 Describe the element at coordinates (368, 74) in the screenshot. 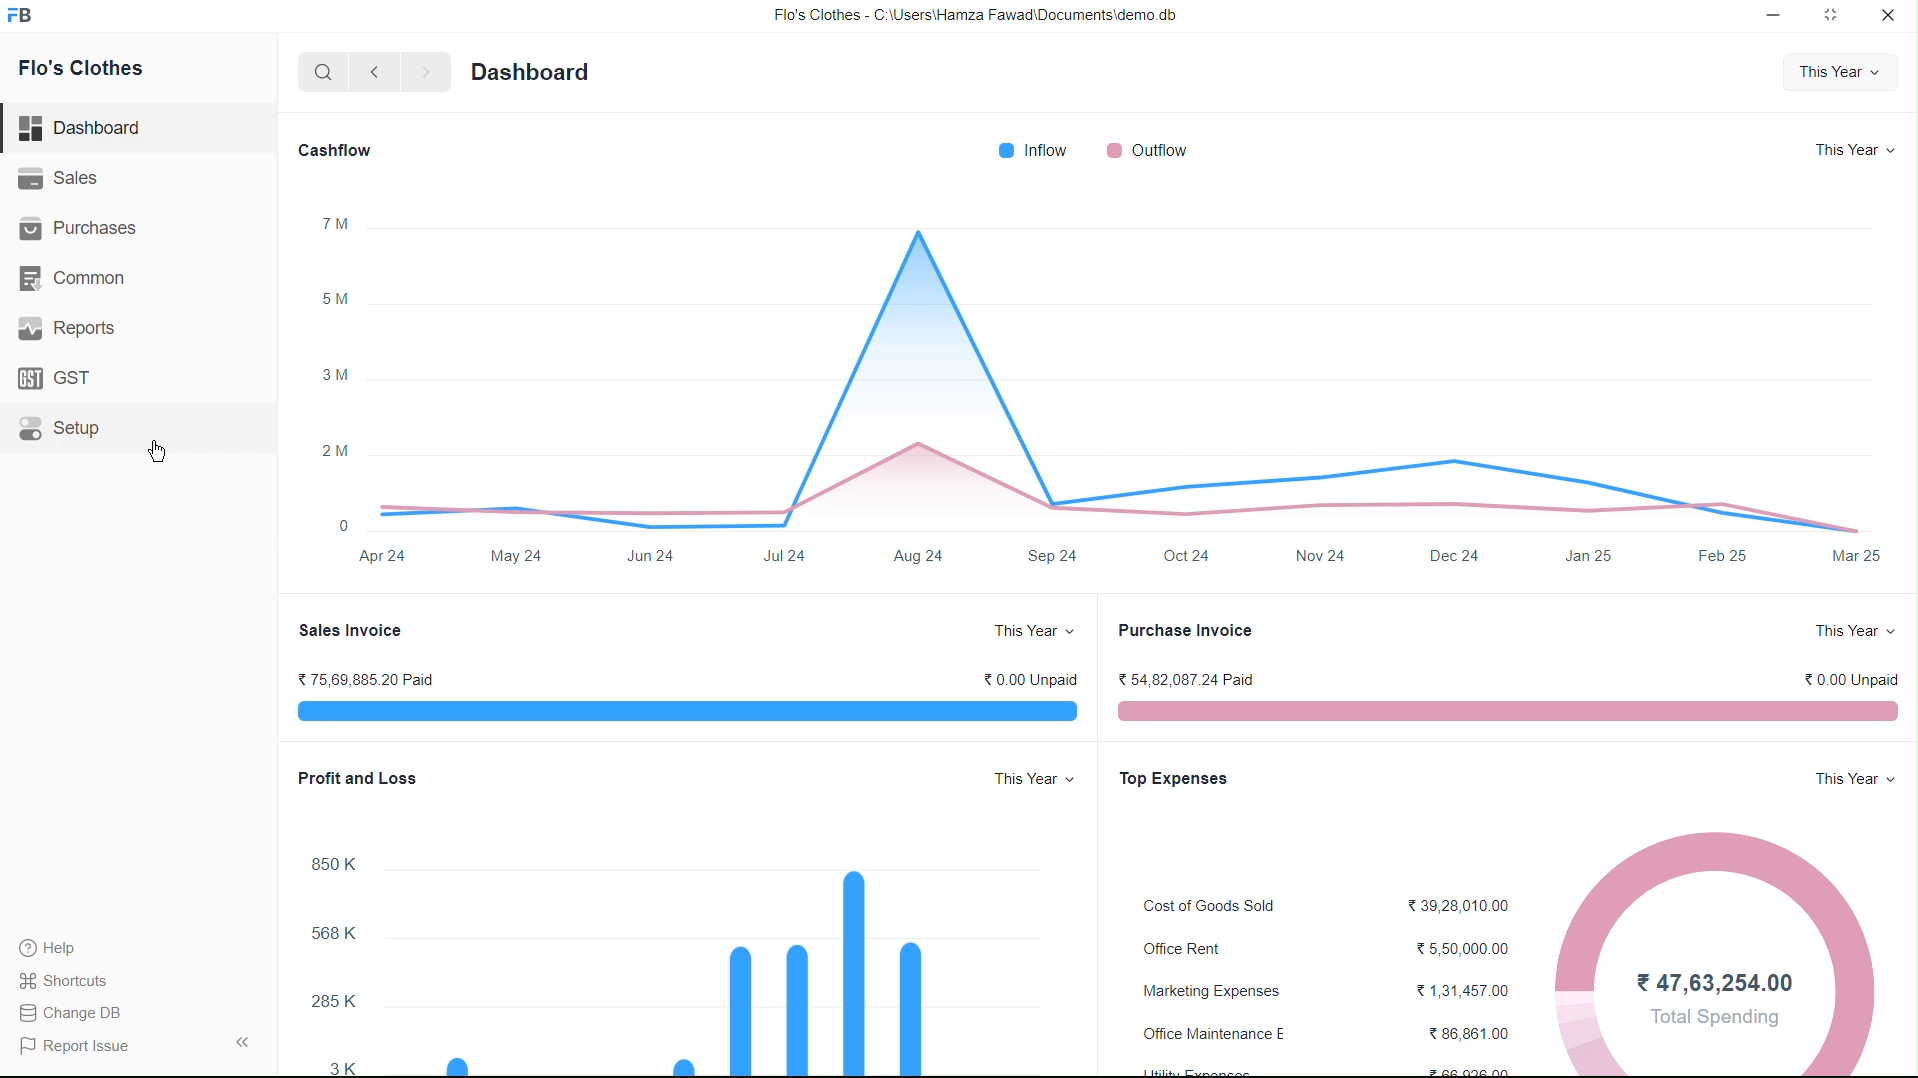

I see `Back` at that location.